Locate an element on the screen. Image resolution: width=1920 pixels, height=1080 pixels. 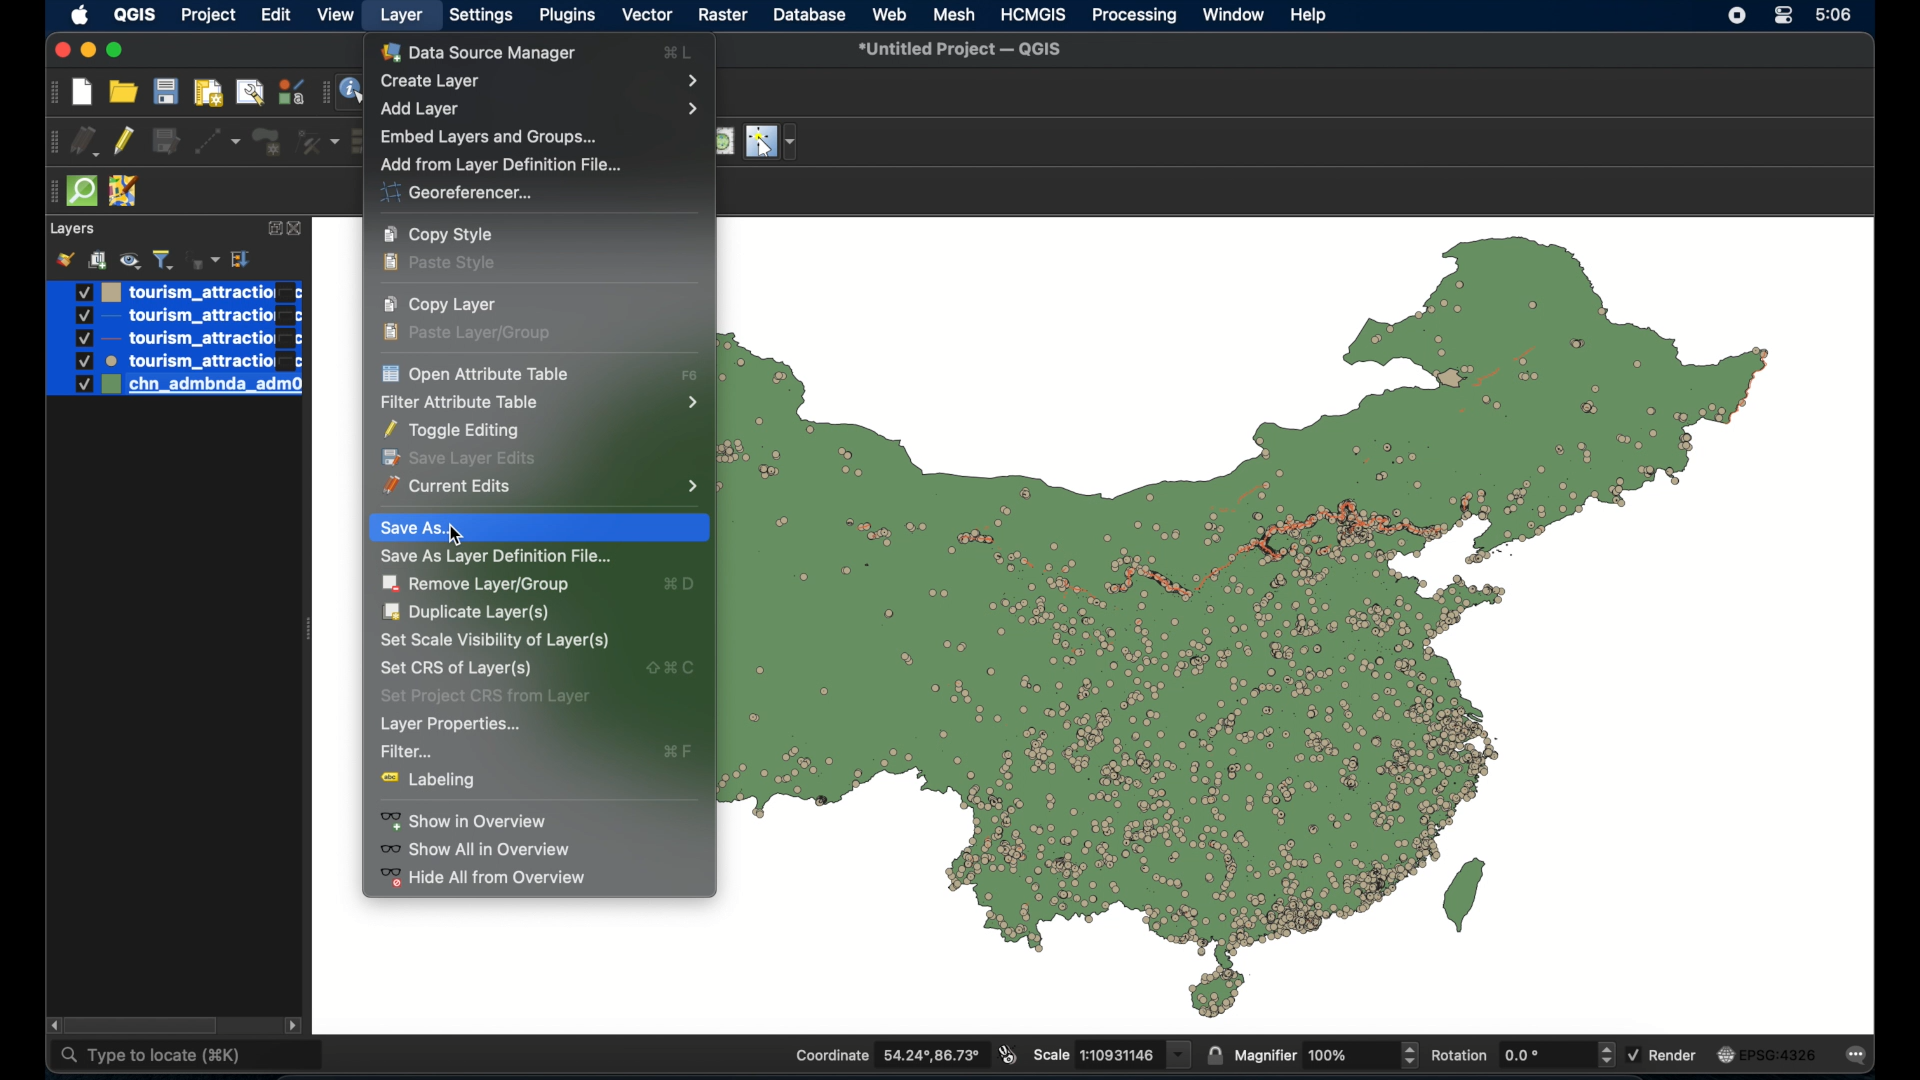
vertex tool is located at coordinates (320, 142).